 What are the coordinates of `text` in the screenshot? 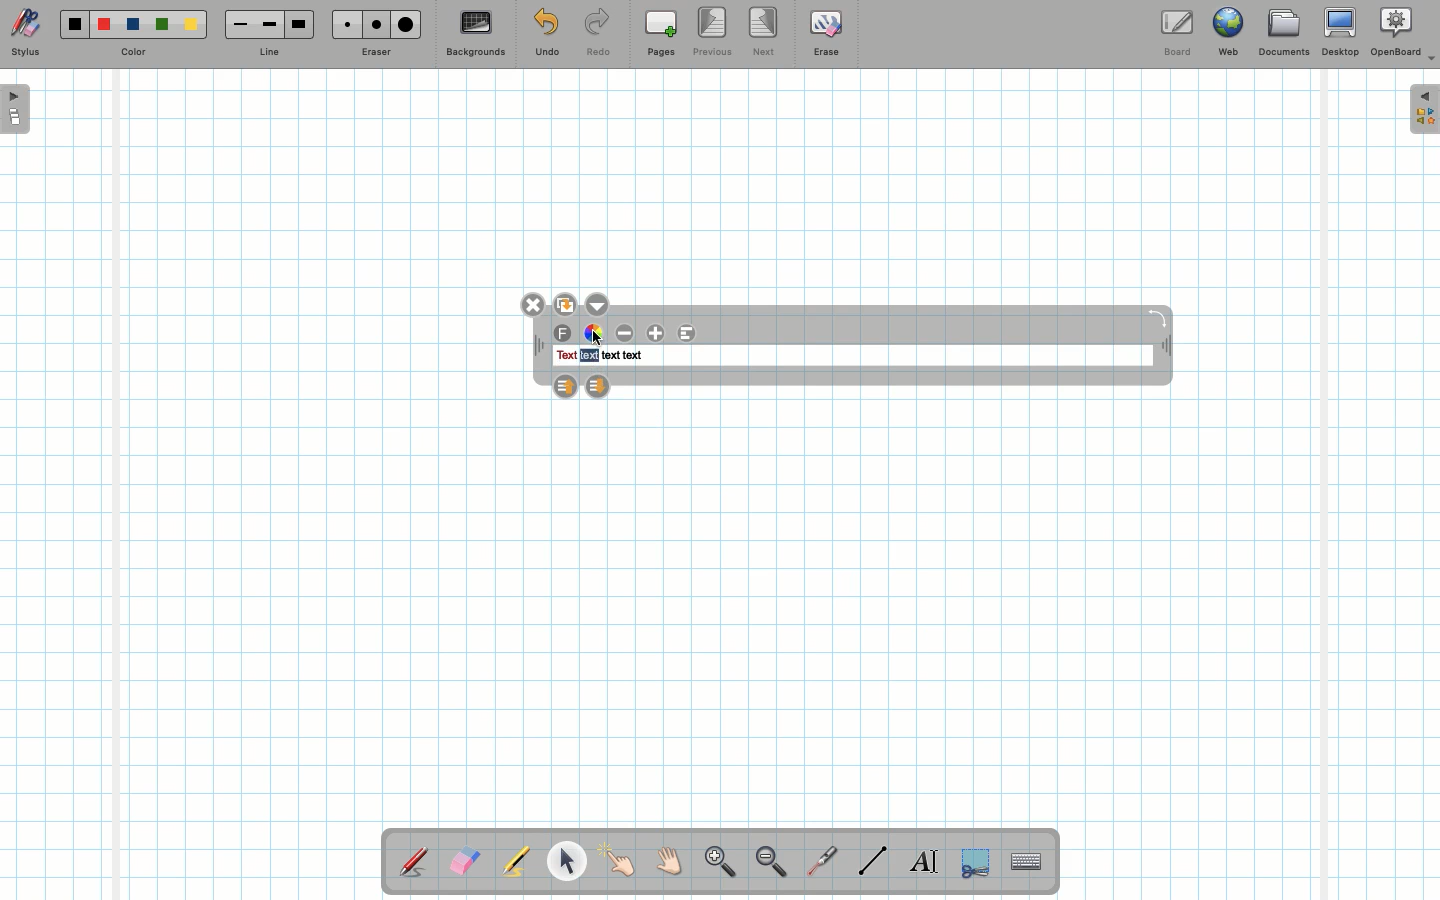 It's located at (633, 356).